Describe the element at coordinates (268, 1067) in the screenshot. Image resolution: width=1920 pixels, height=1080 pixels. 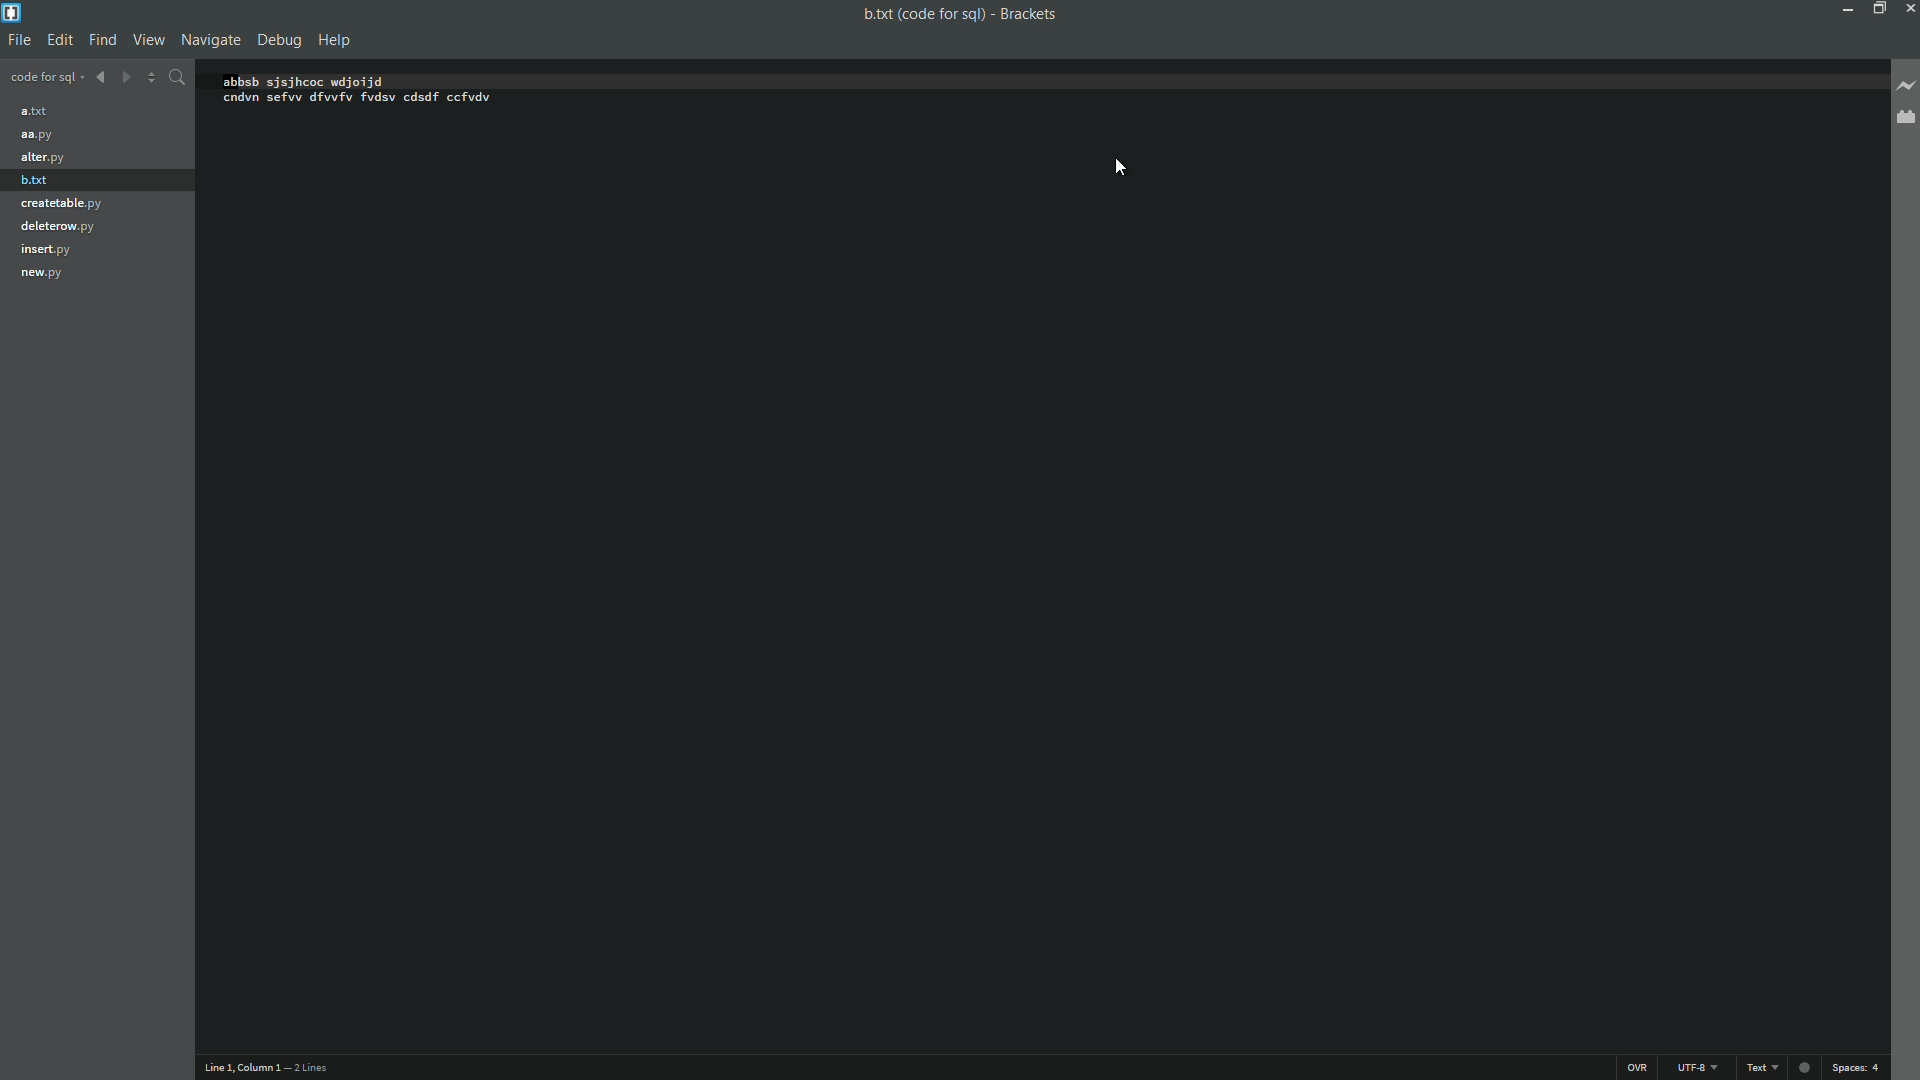
I see `Line 1 , column 1 - 2 lines` at that location.